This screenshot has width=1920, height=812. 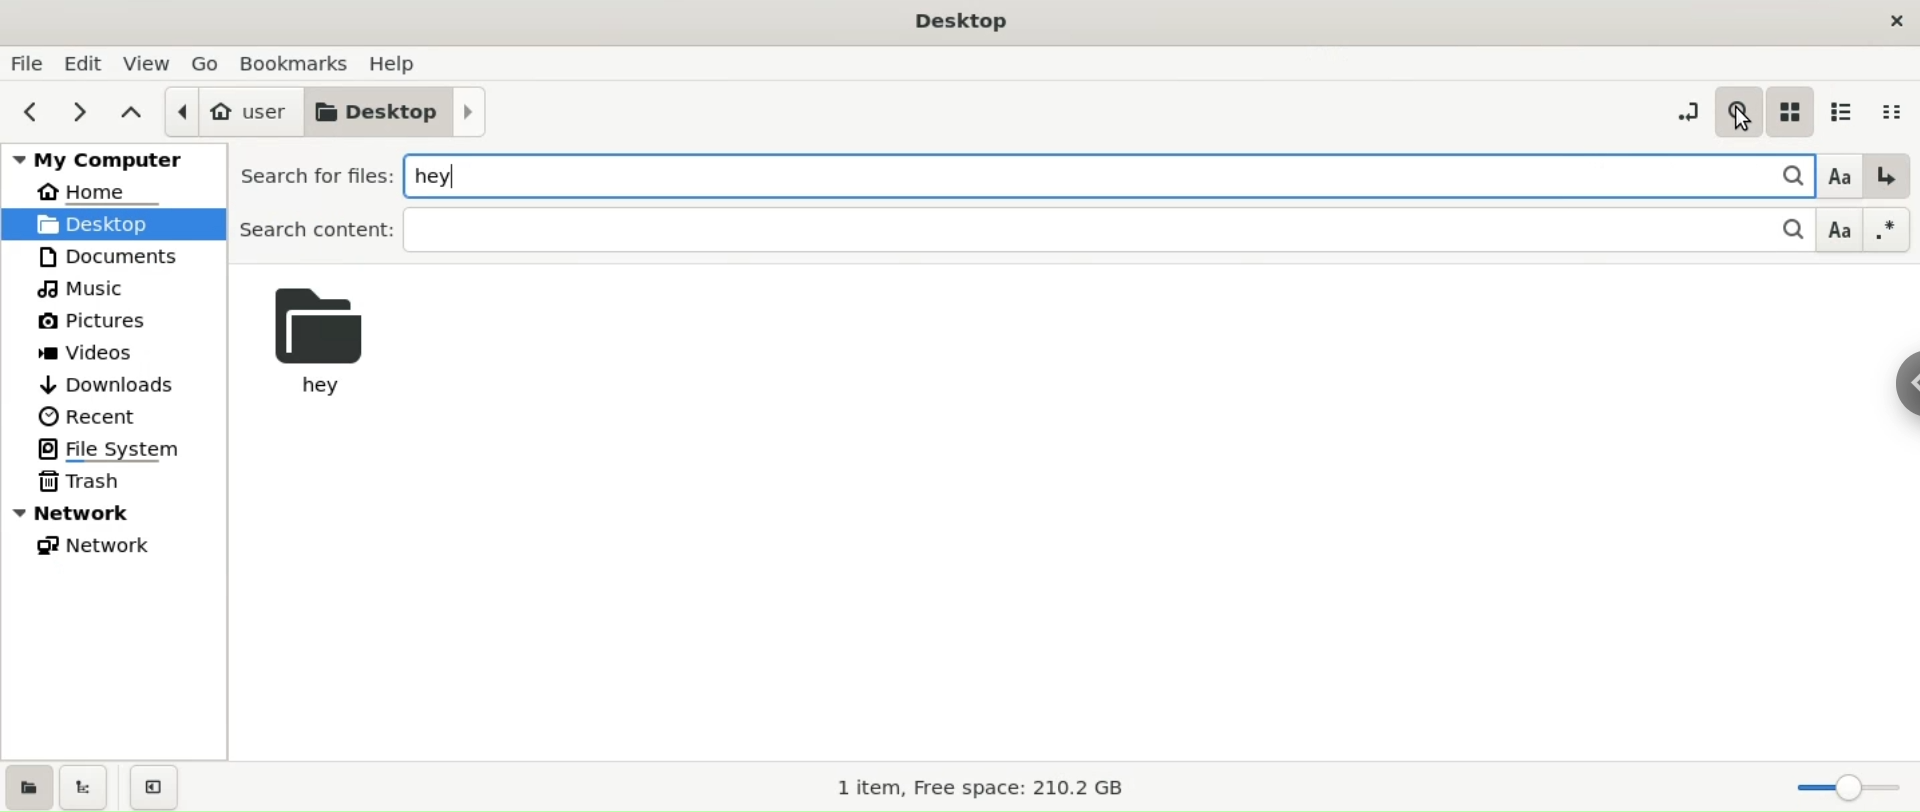 I want to click on view, so click(x=145, y=63).